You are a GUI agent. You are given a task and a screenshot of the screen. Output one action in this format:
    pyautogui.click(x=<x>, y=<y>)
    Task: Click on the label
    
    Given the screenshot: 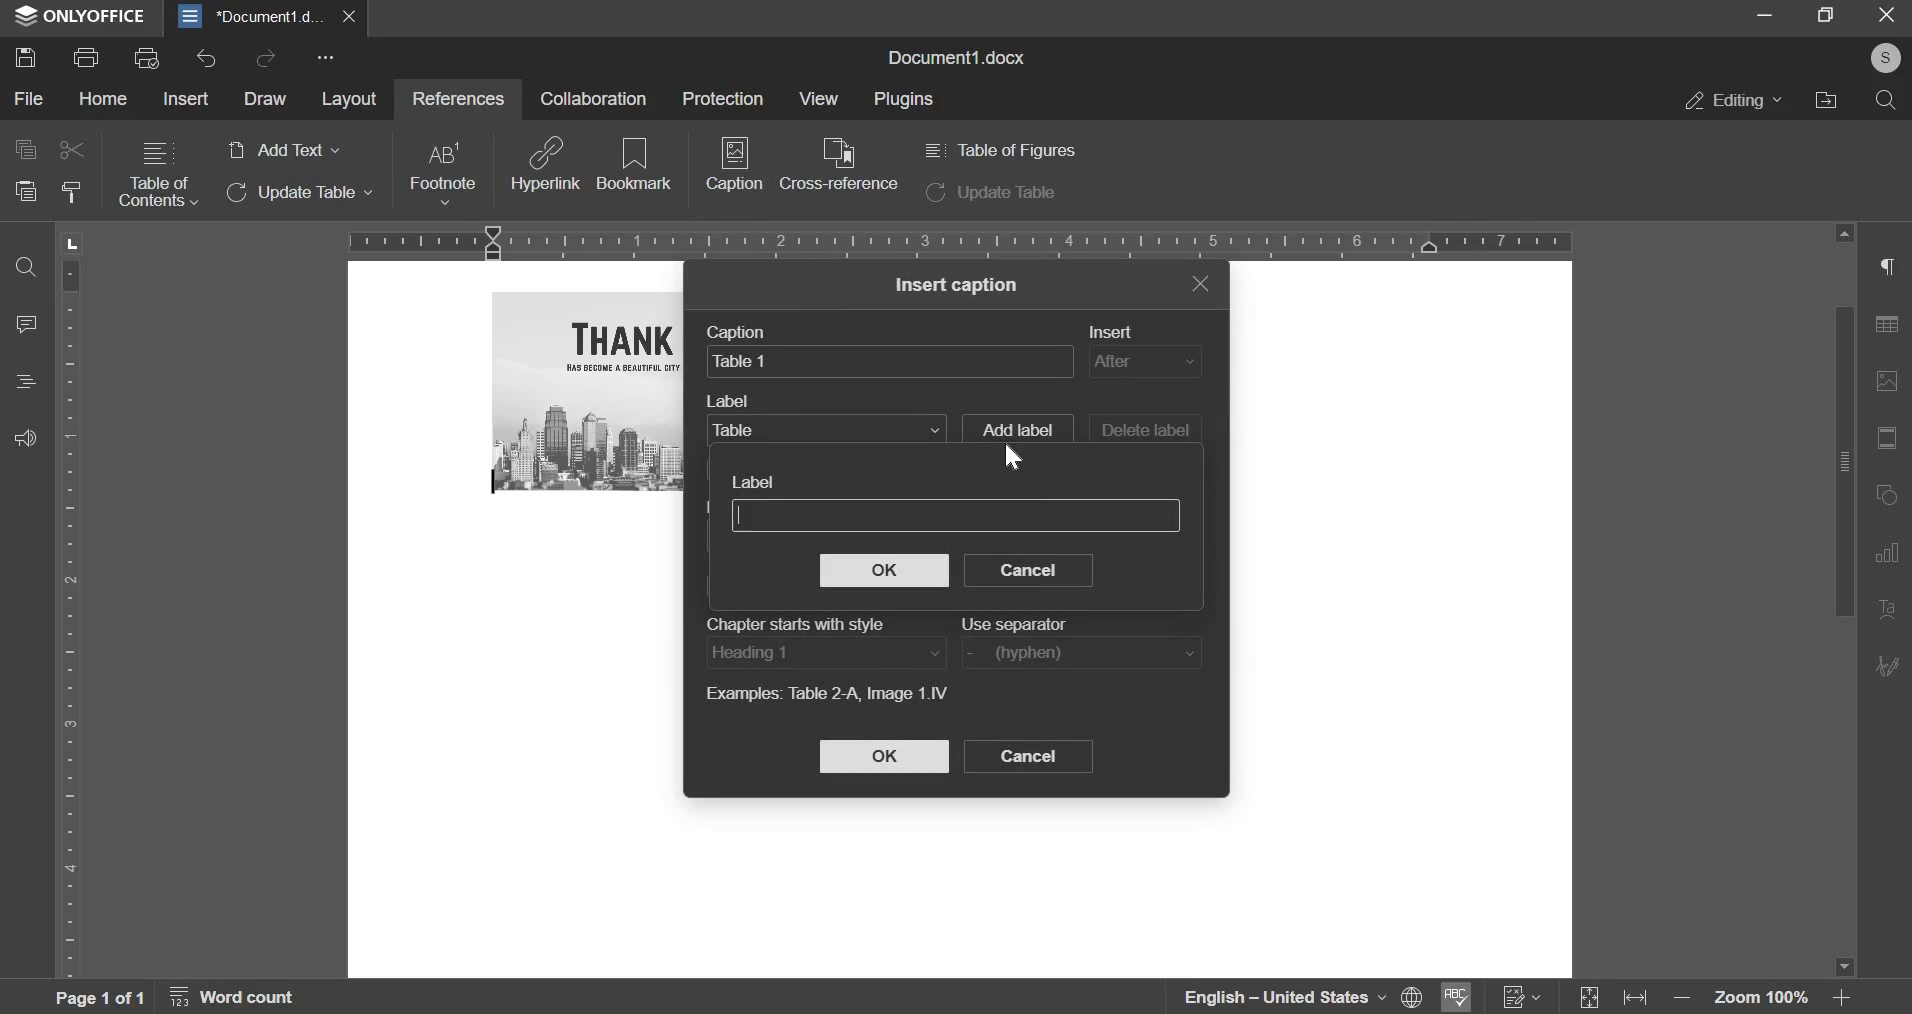 What is the action you would take?
    pyautogui.click(x=826, y=429)
    